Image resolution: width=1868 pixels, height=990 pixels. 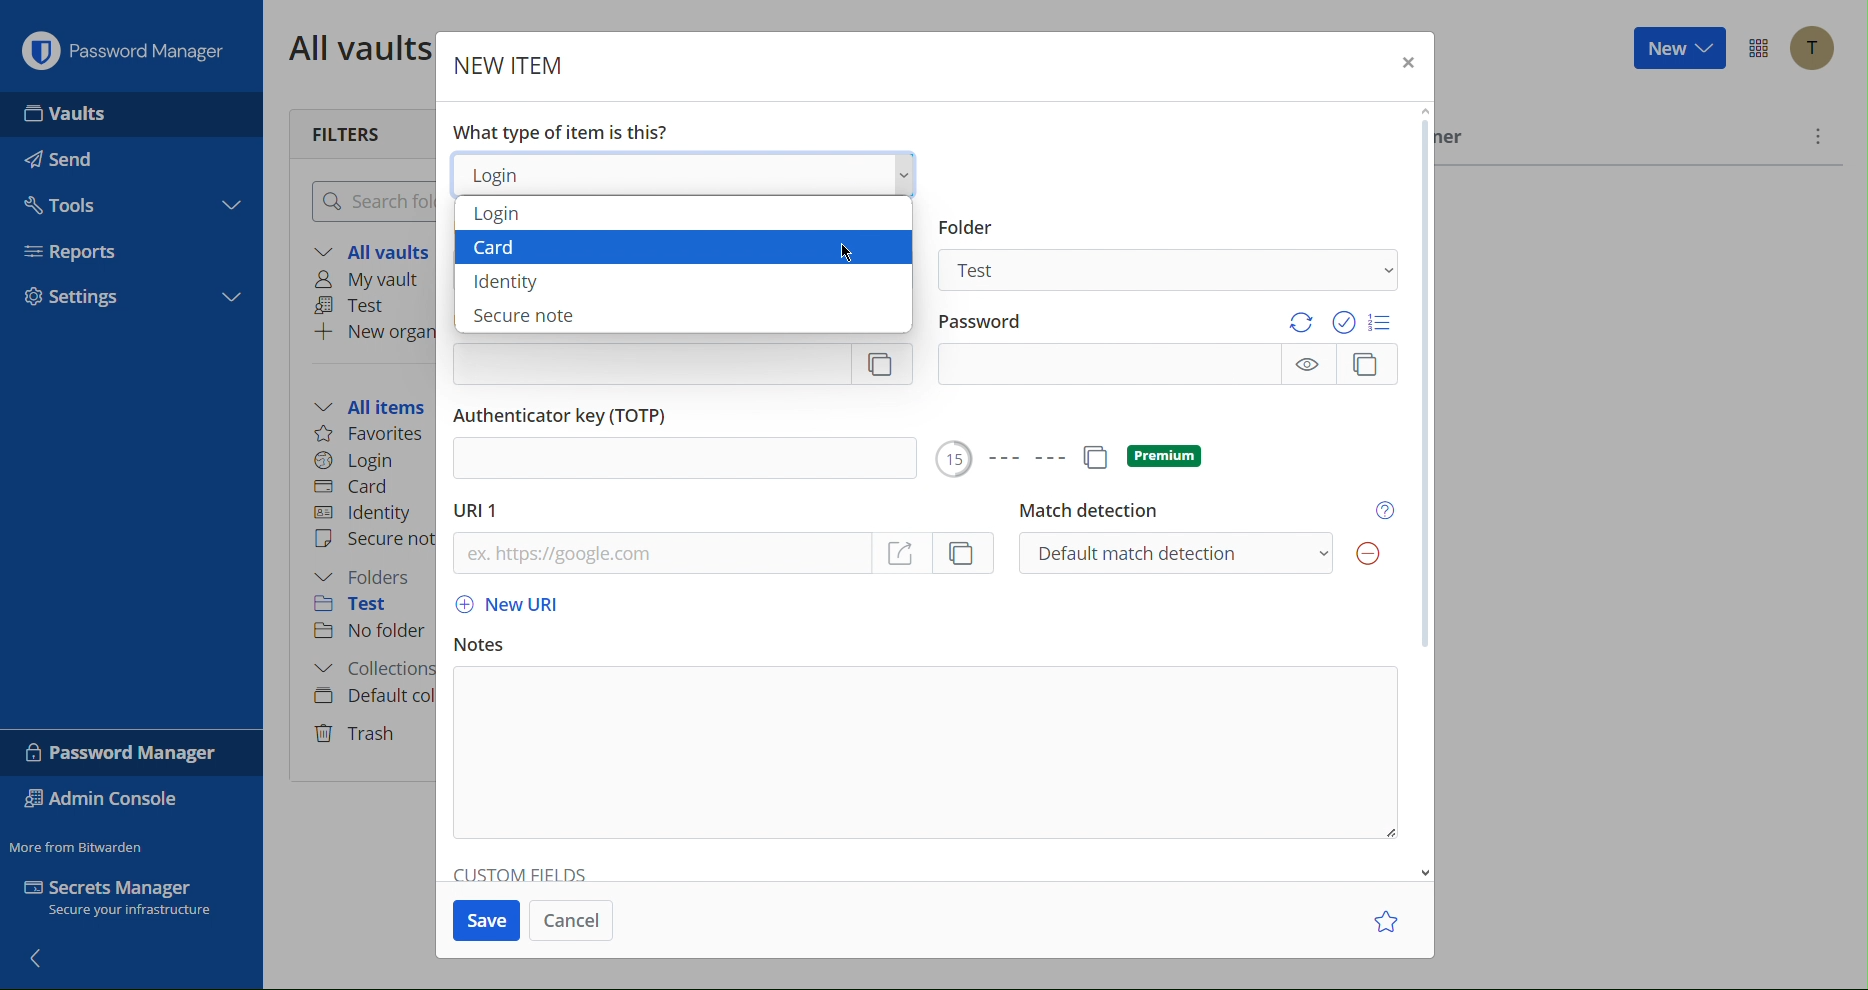 I want to click on Filters, so click(x=347, y=136).